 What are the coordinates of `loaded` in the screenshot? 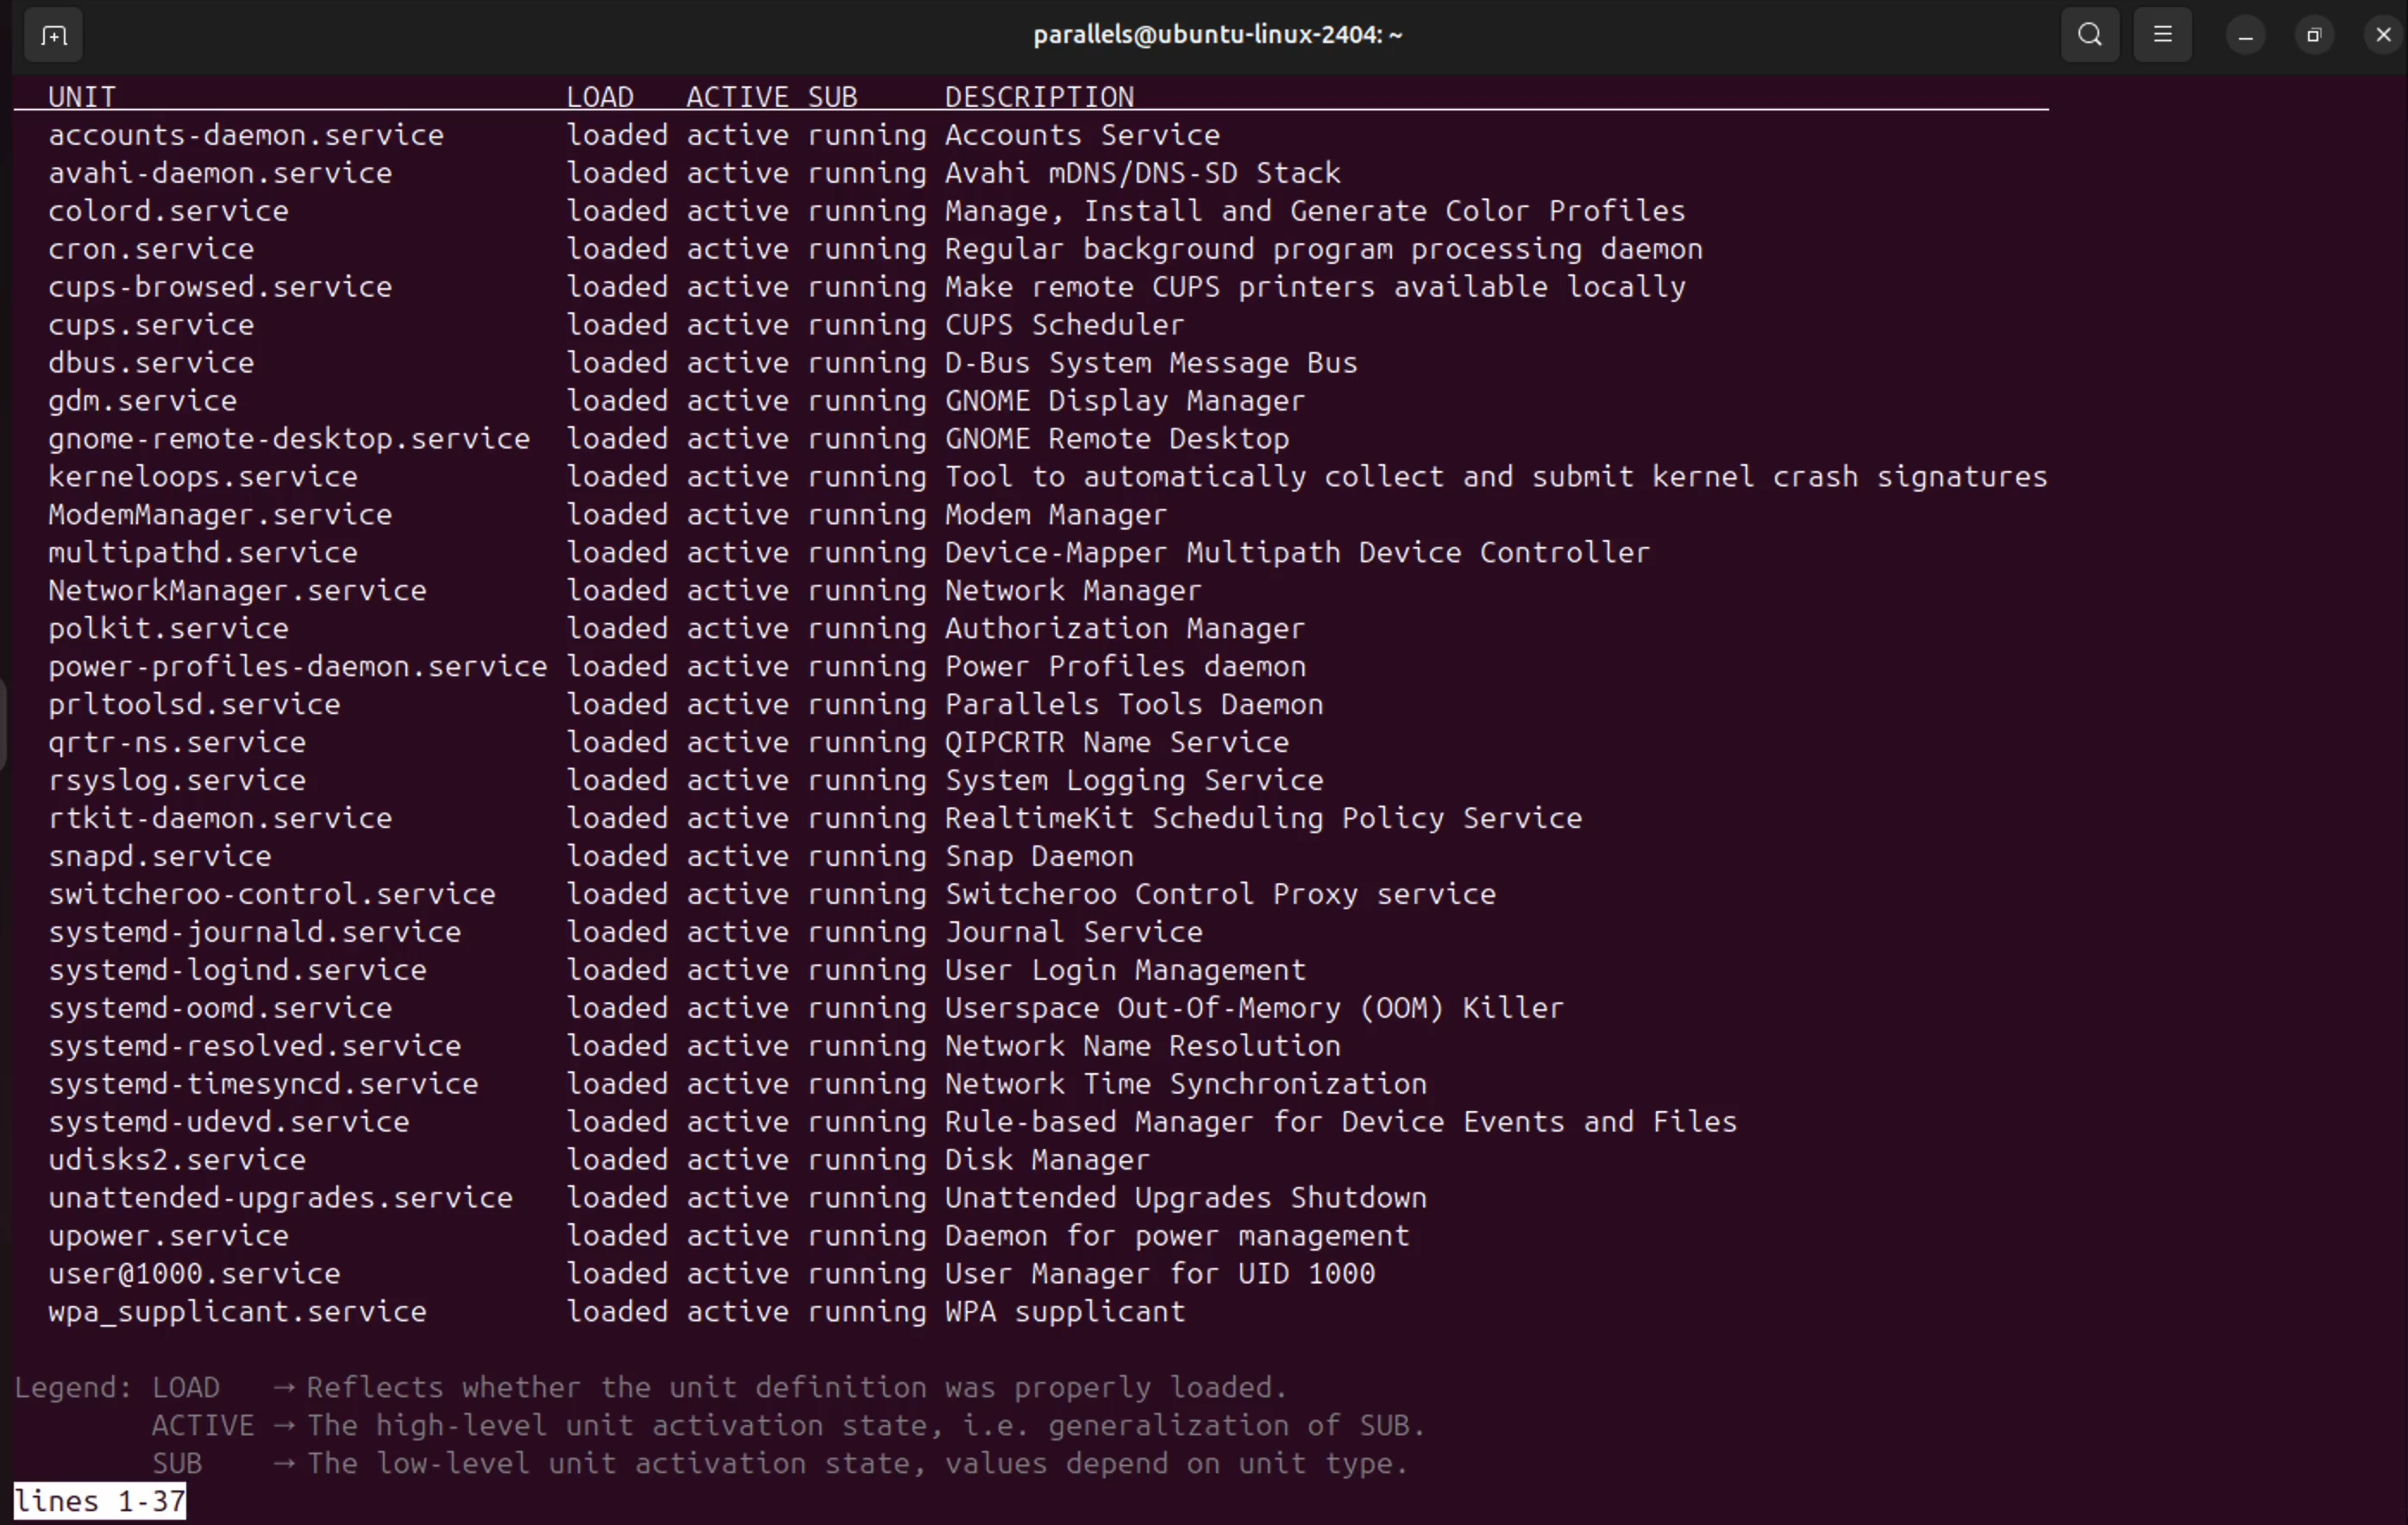 It's located at (618, 135).